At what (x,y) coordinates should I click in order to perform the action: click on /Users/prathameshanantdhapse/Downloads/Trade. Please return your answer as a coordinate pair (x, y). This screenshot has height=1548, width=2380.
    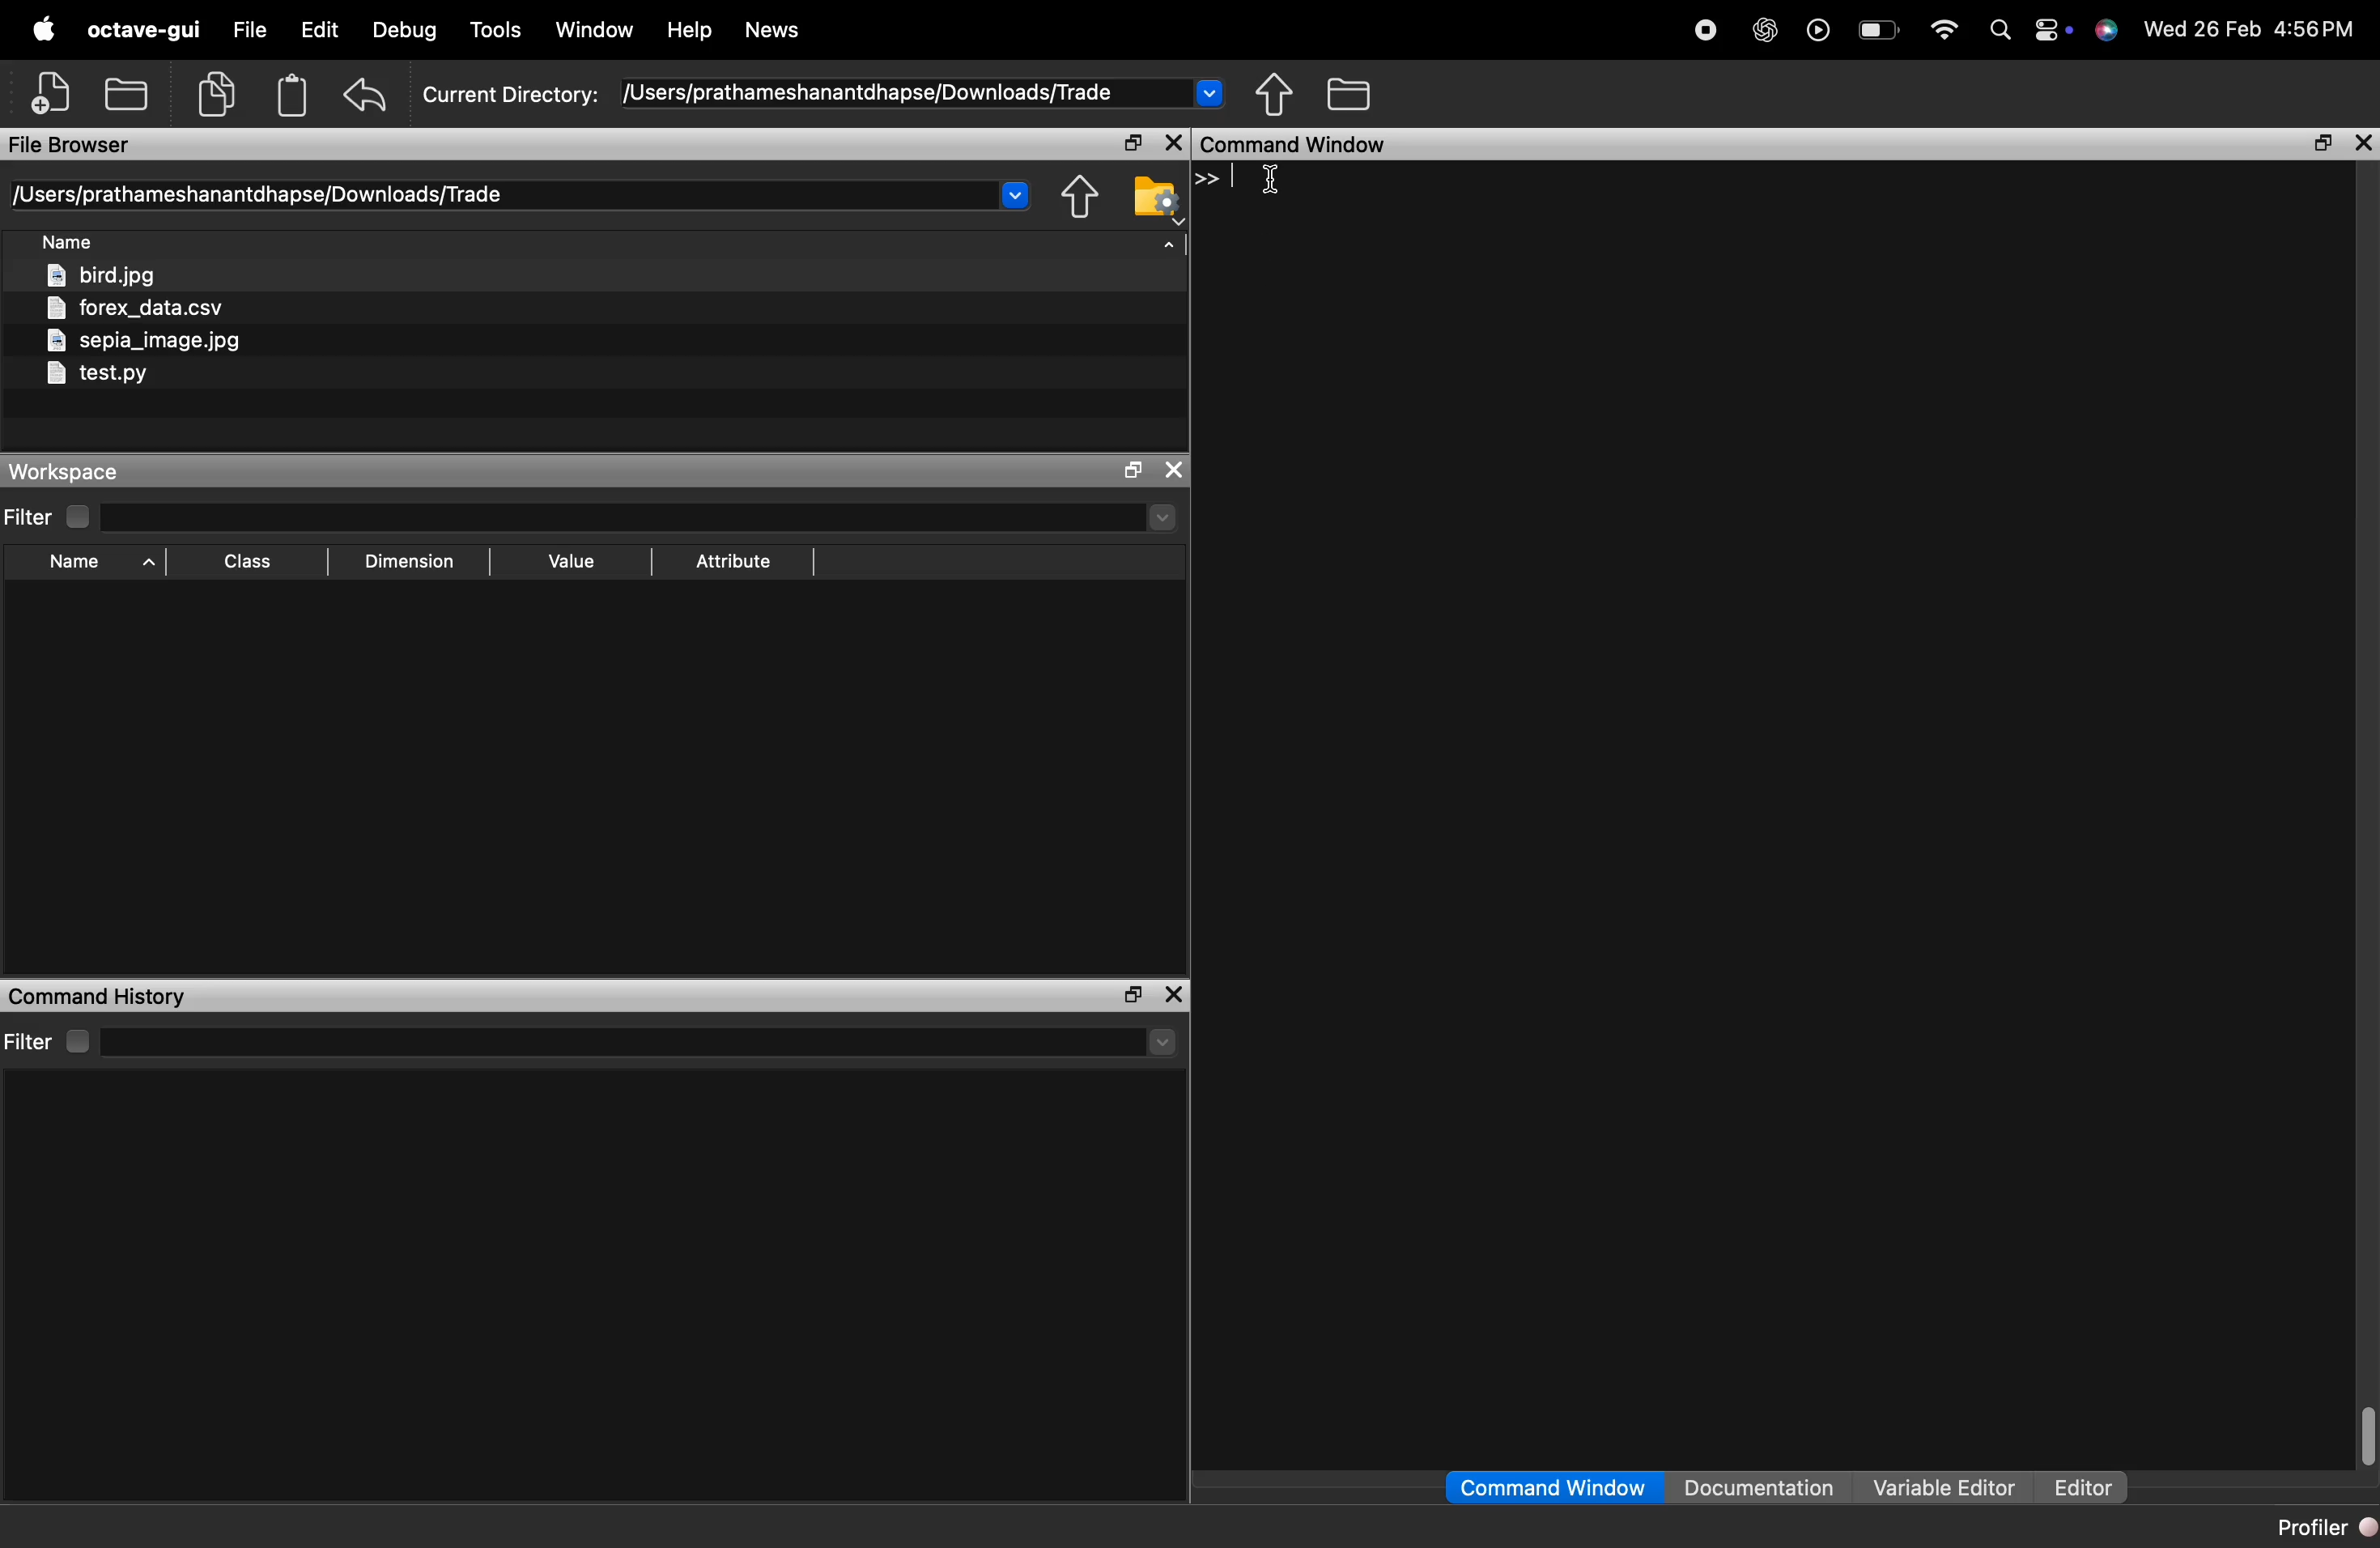
    Looking at the image, I should click on (869, 93).